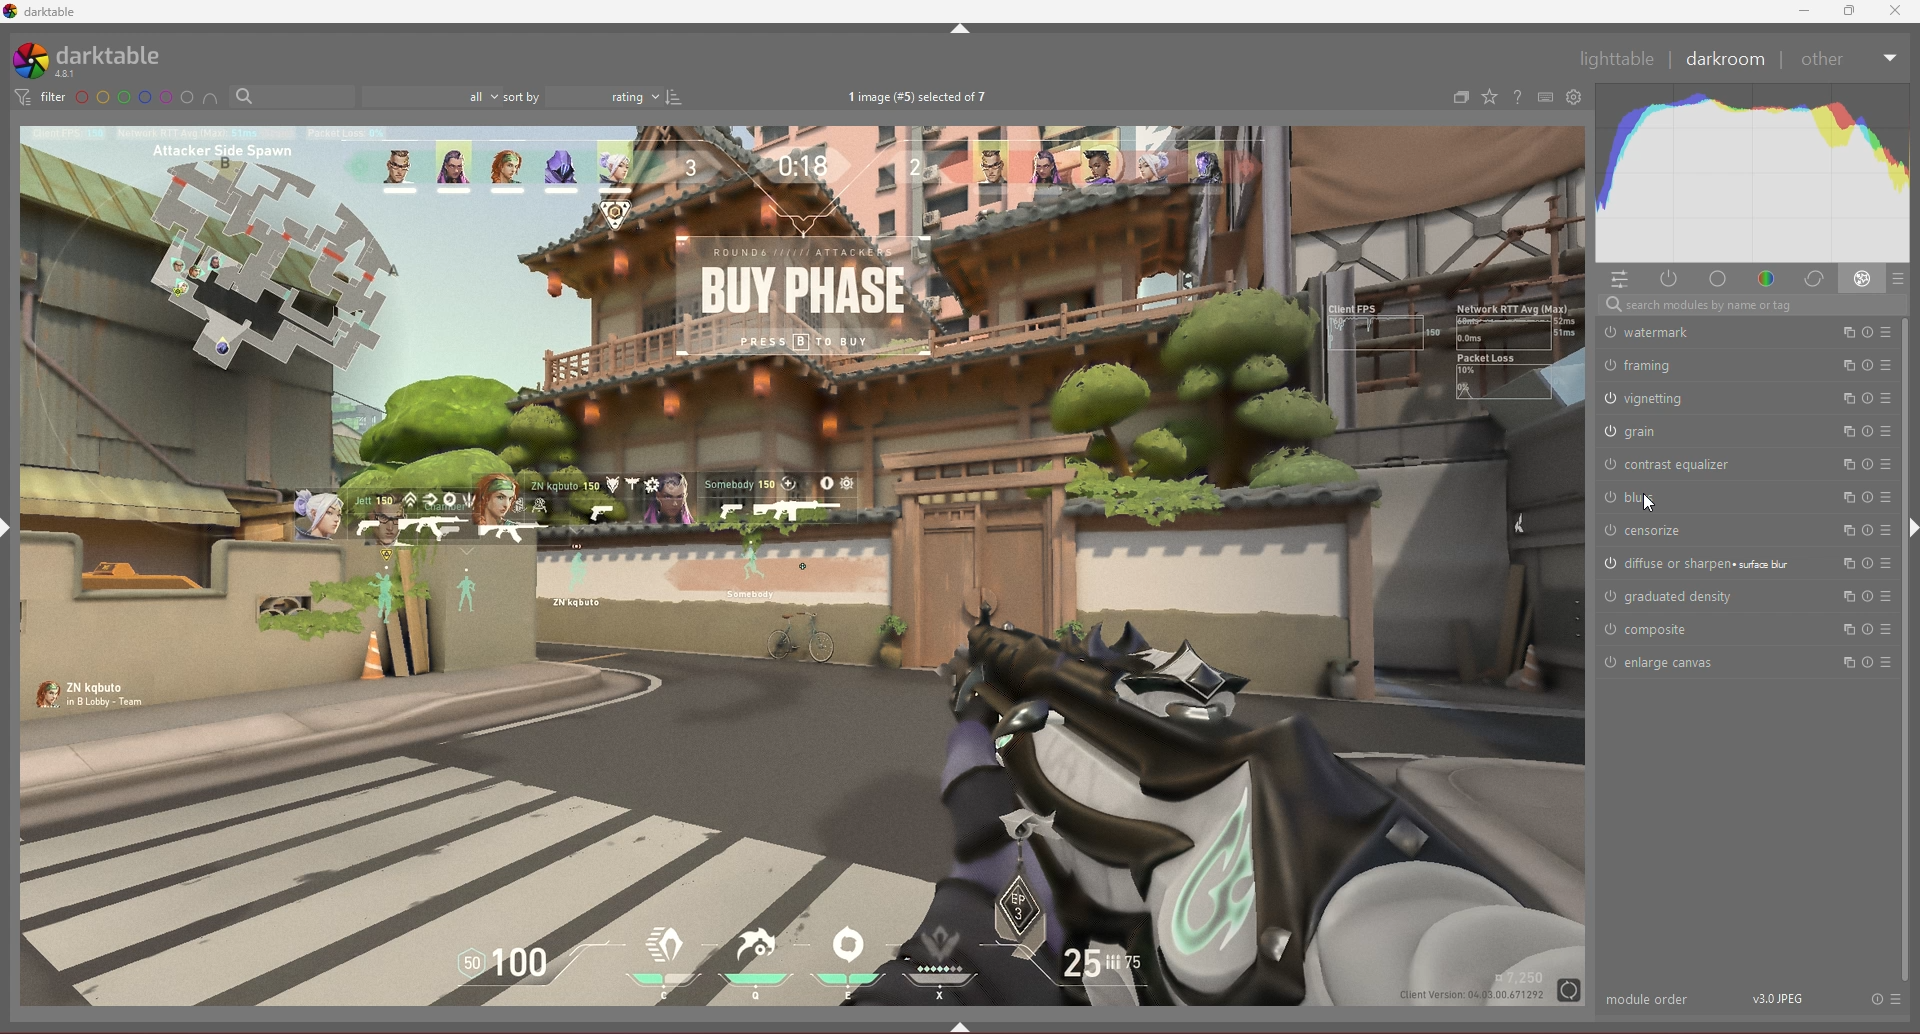 This screenshot has height=1034, width=1920. What do you see at coordinates (1721, 279) in the screenshot?
I see `base` at bounding box center [1721, 279].